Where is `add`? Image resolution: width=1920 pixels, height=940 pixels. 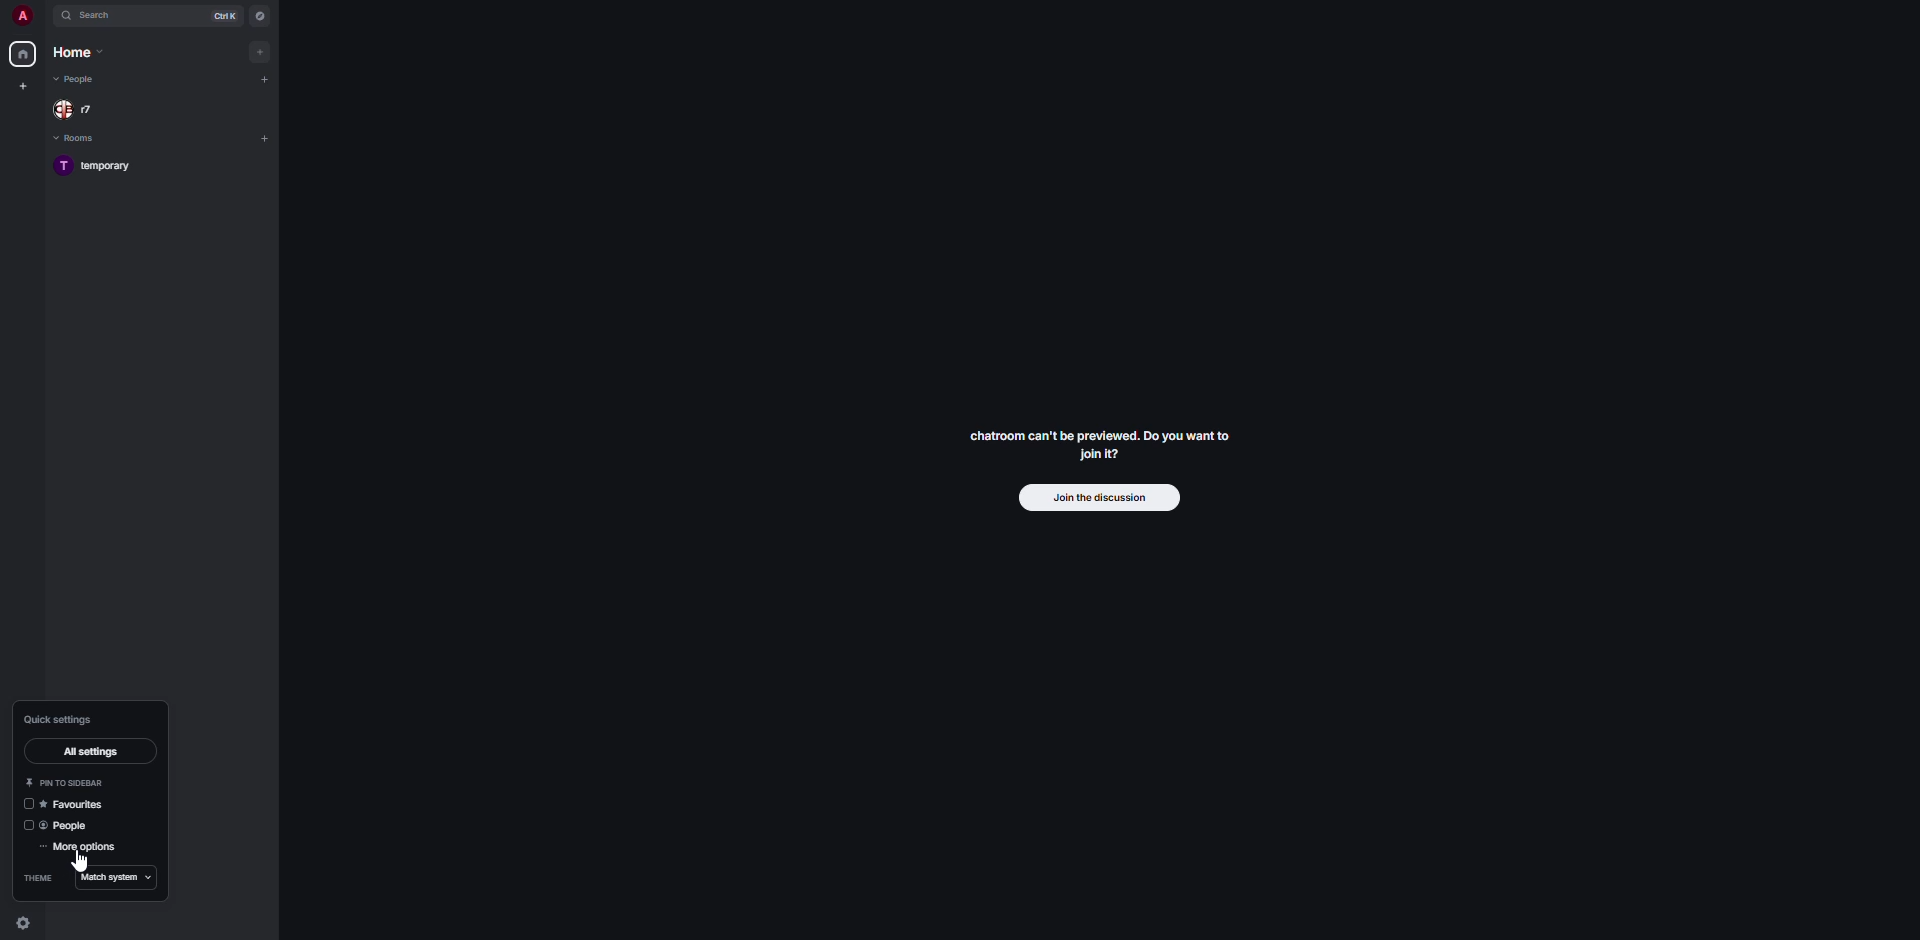 add is located at coordinates (265, 136).